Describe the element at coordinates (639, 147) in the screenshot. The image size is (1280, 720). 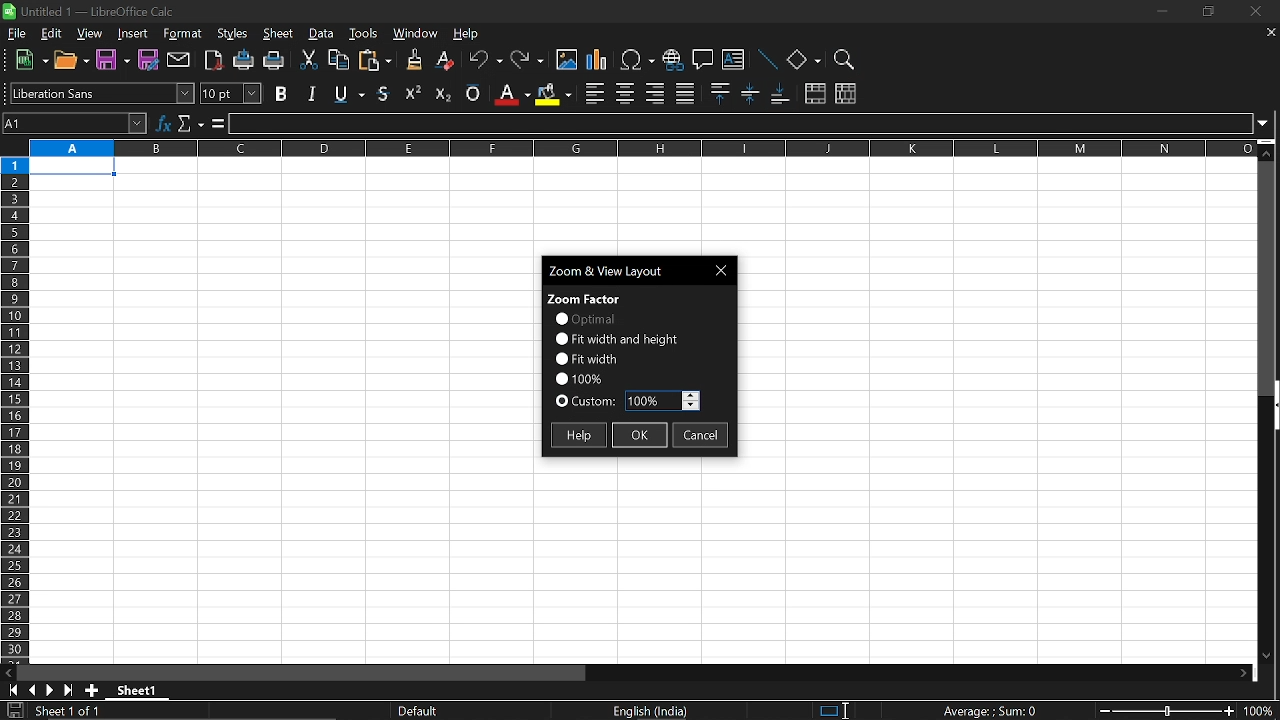
I see `columns` at that location.